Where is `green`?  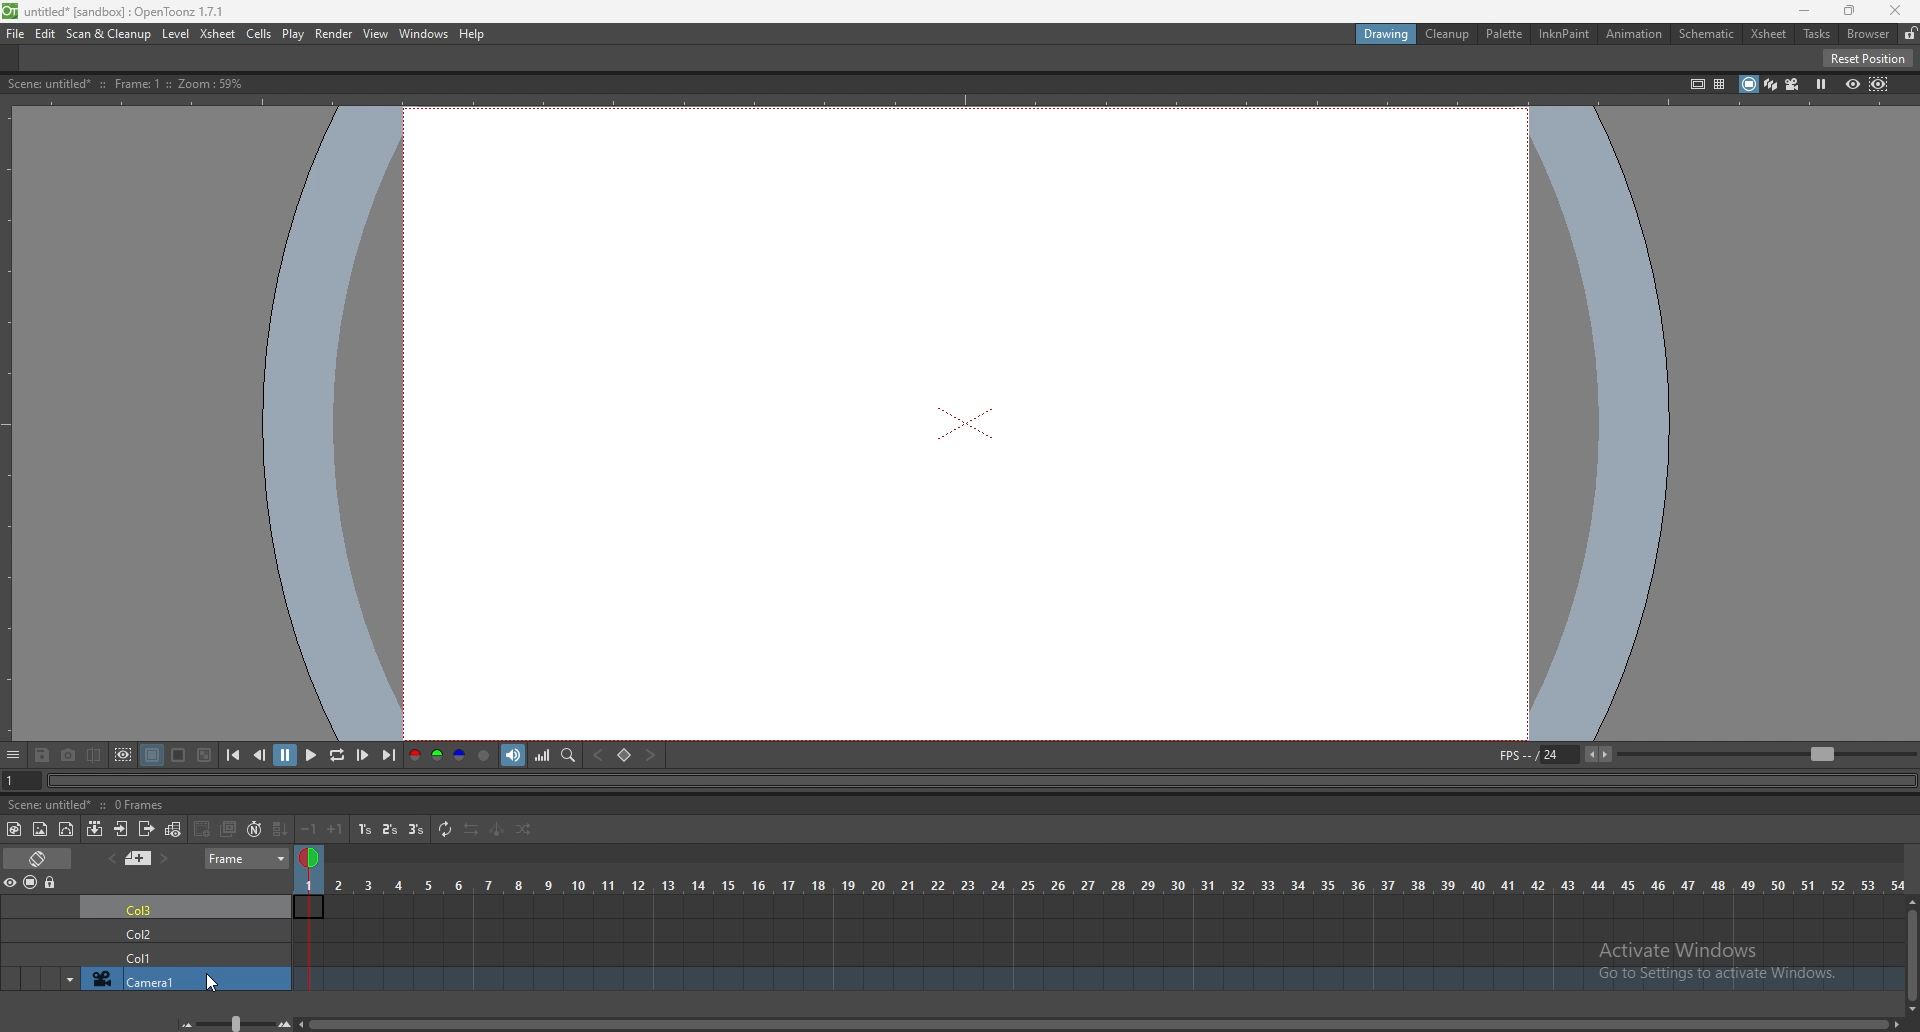
green is located at coordinates (436, 756).